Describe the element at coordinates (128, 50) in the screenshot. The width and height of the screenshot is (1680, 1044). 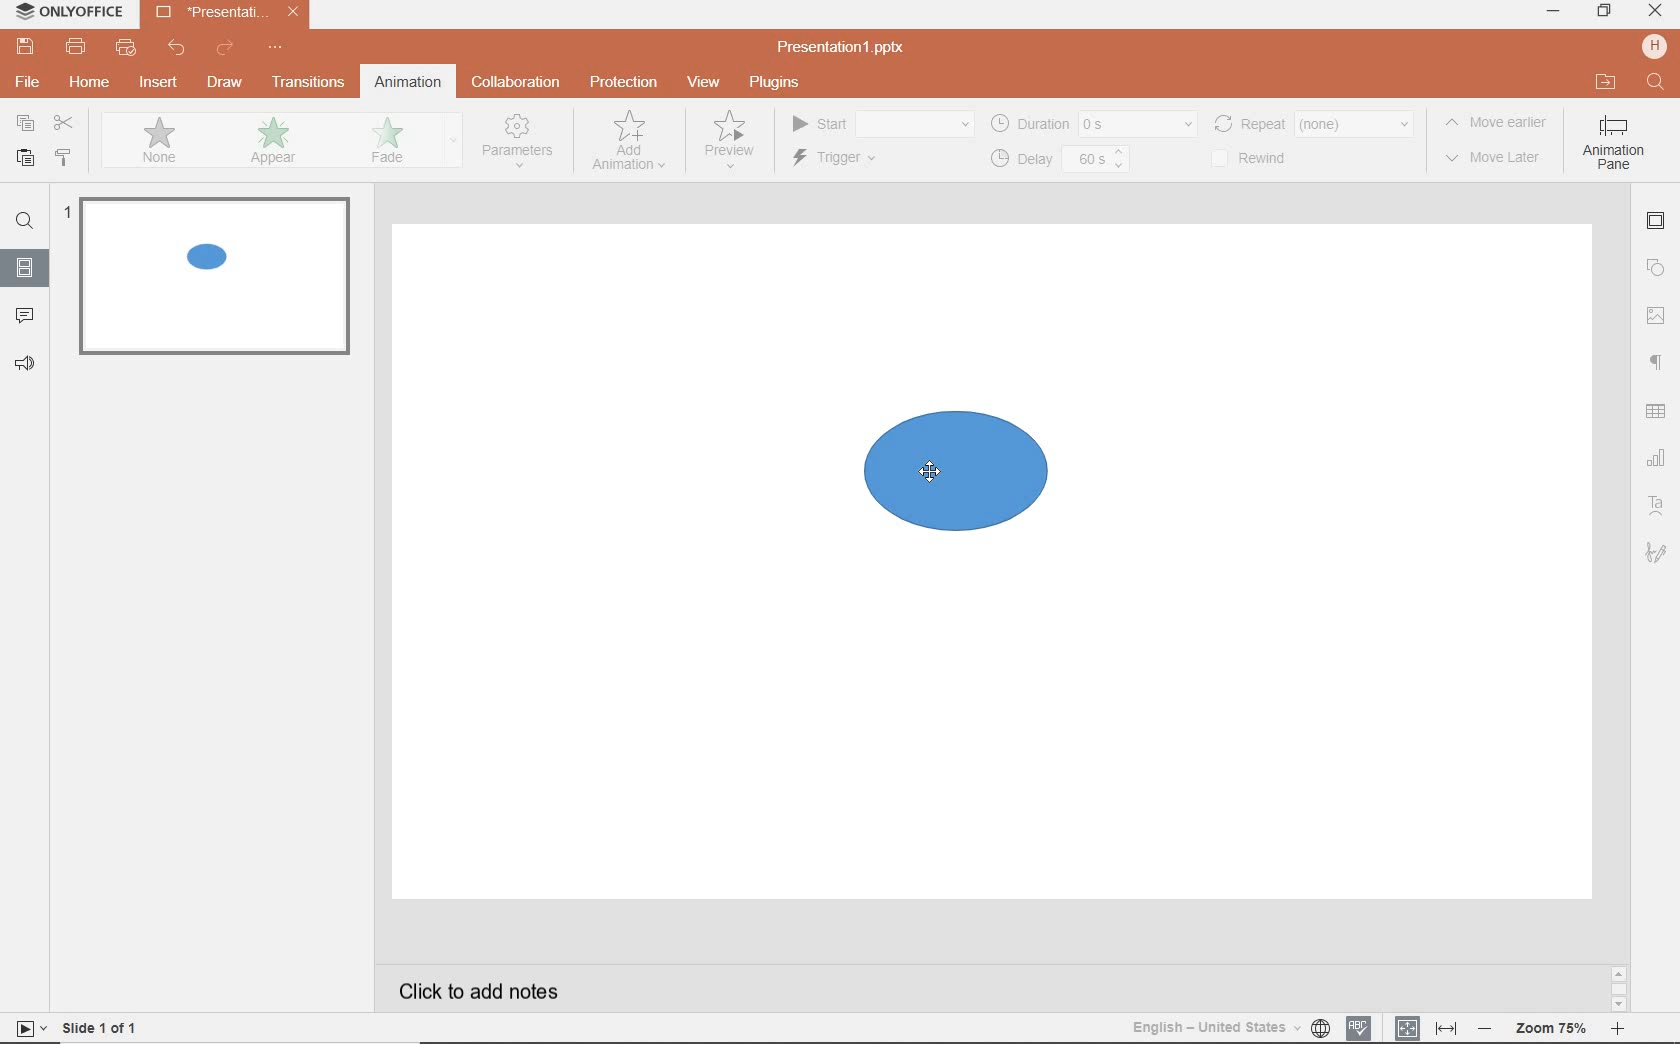
I see `quick print` at that location.